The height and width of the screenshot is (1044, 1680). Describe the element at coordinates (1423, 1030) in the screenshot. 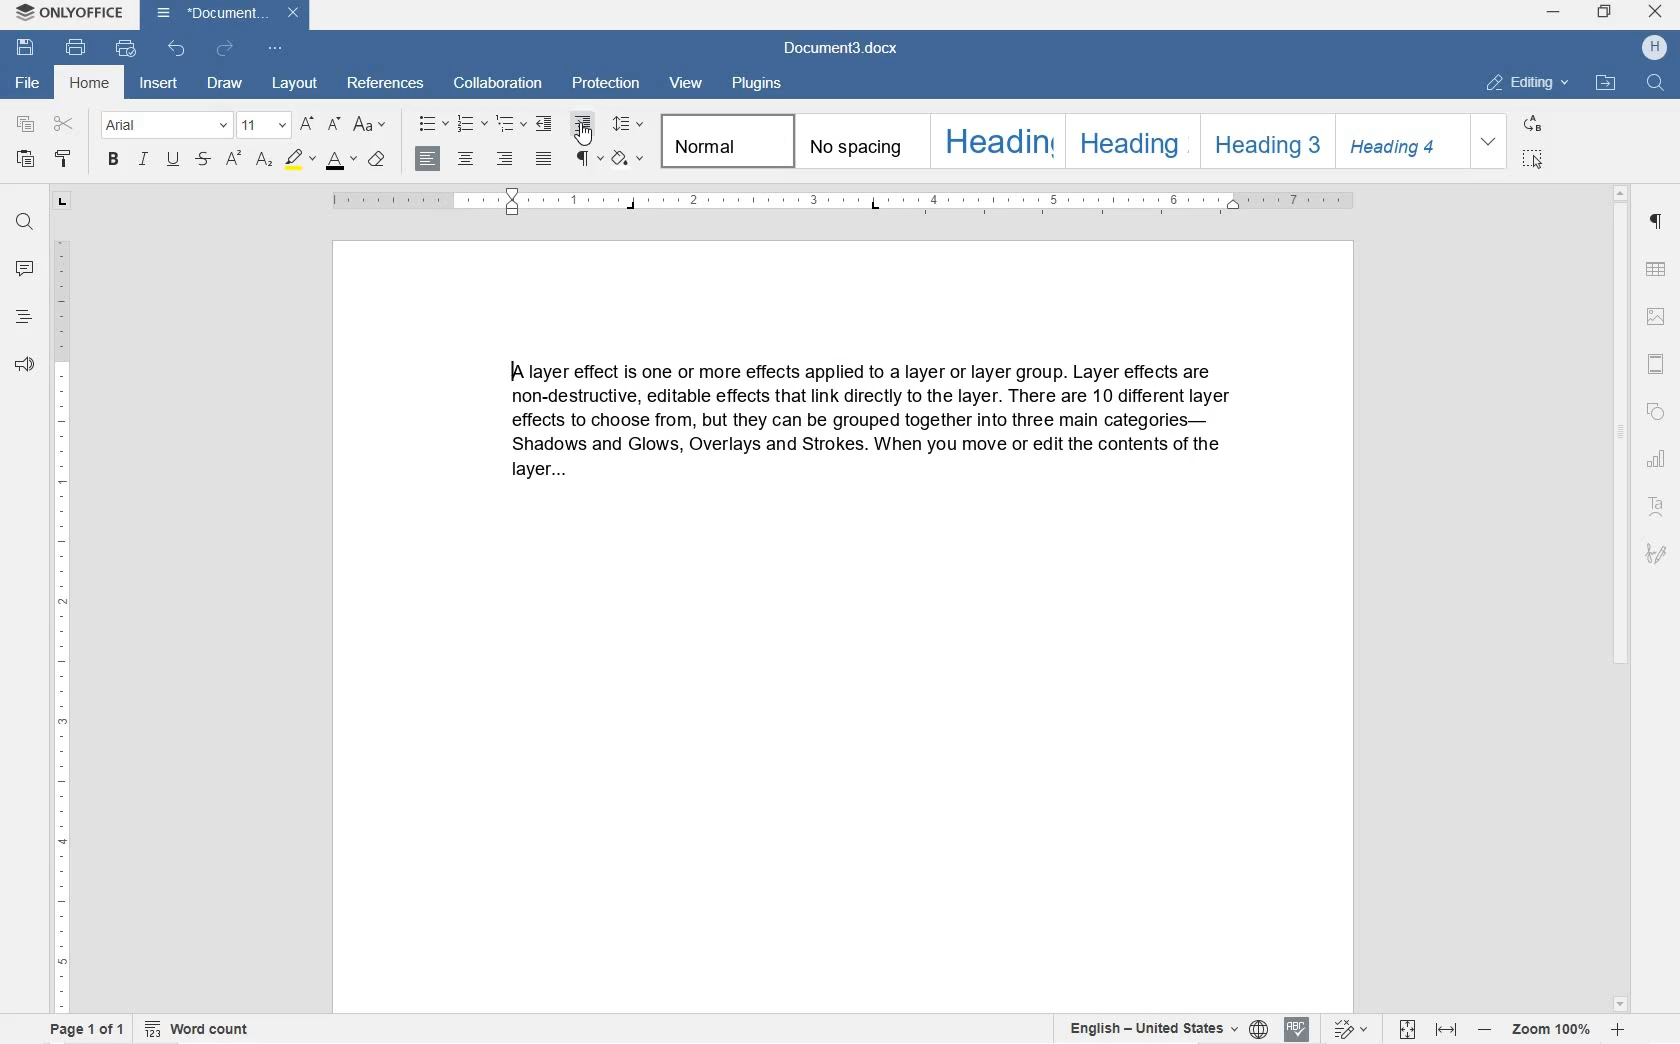

I see `FIT TO PAGE OR WIDTH` at that location.